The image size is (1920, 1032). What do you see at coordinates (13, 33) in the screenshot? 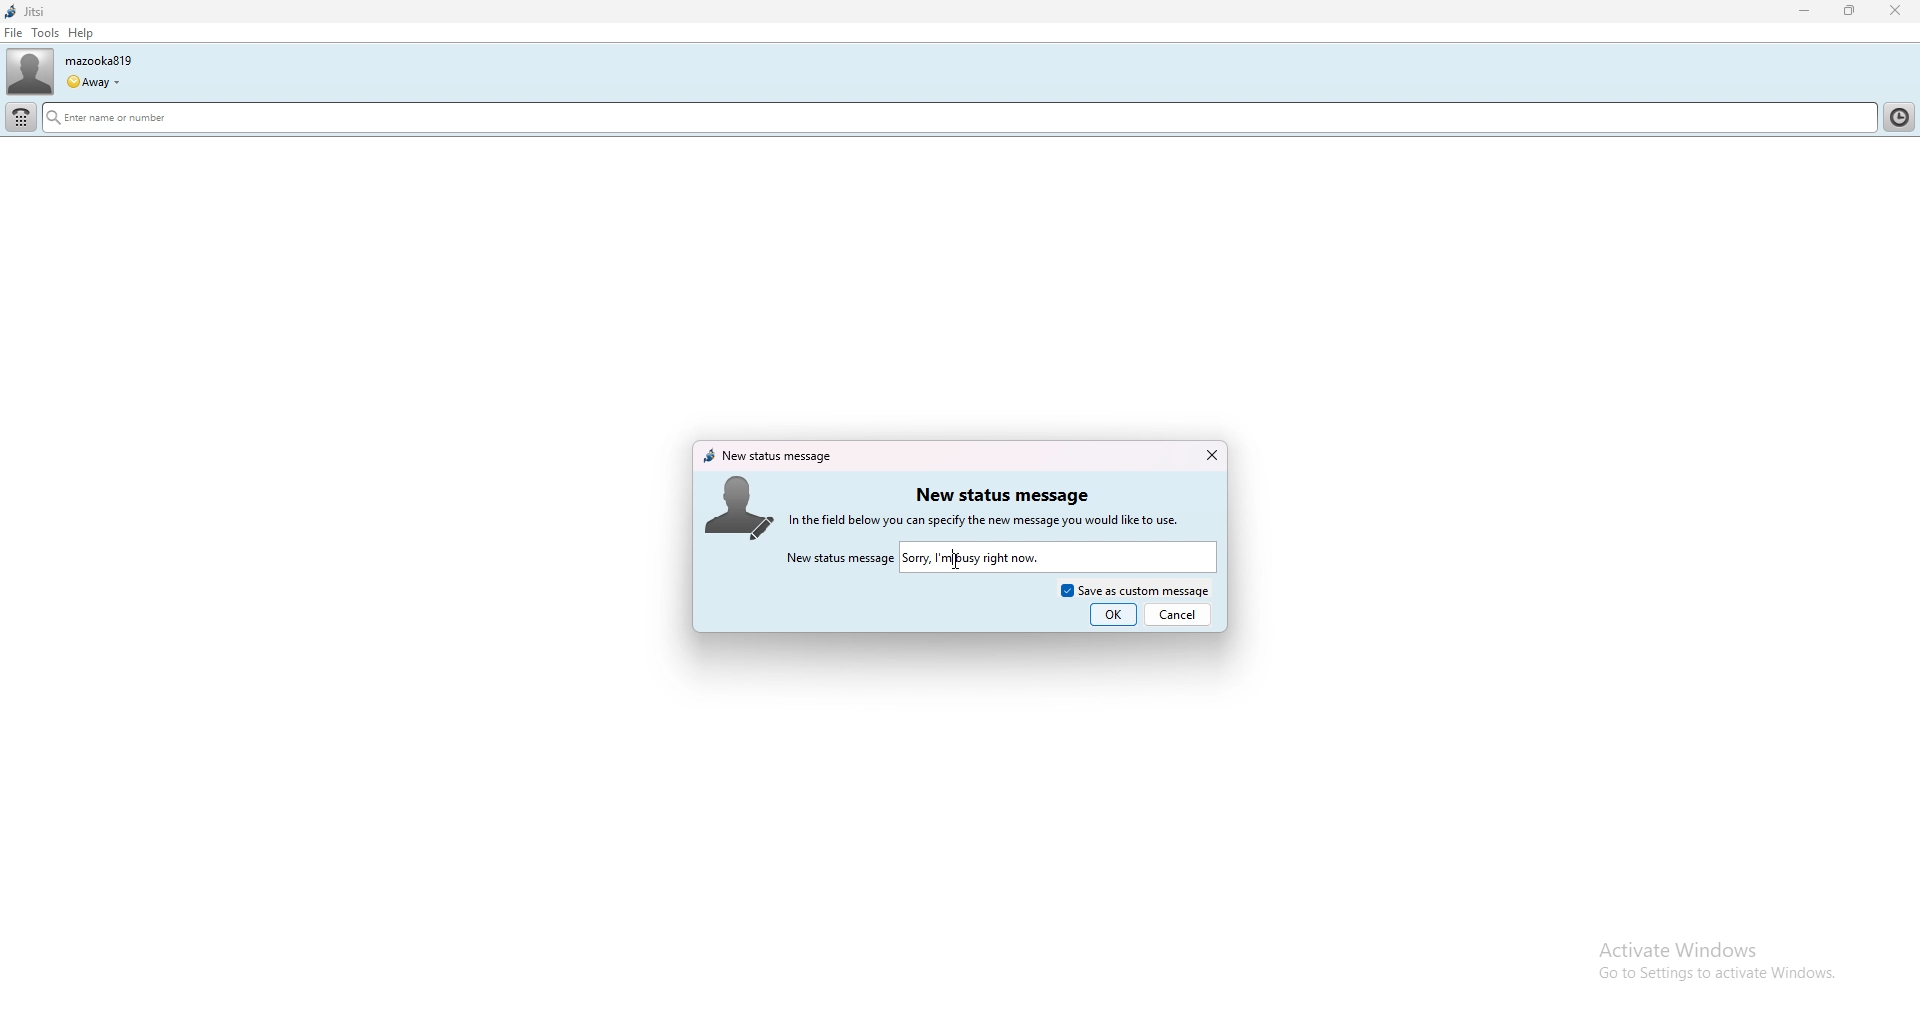
I see `file` at bounding box center [13, 33].